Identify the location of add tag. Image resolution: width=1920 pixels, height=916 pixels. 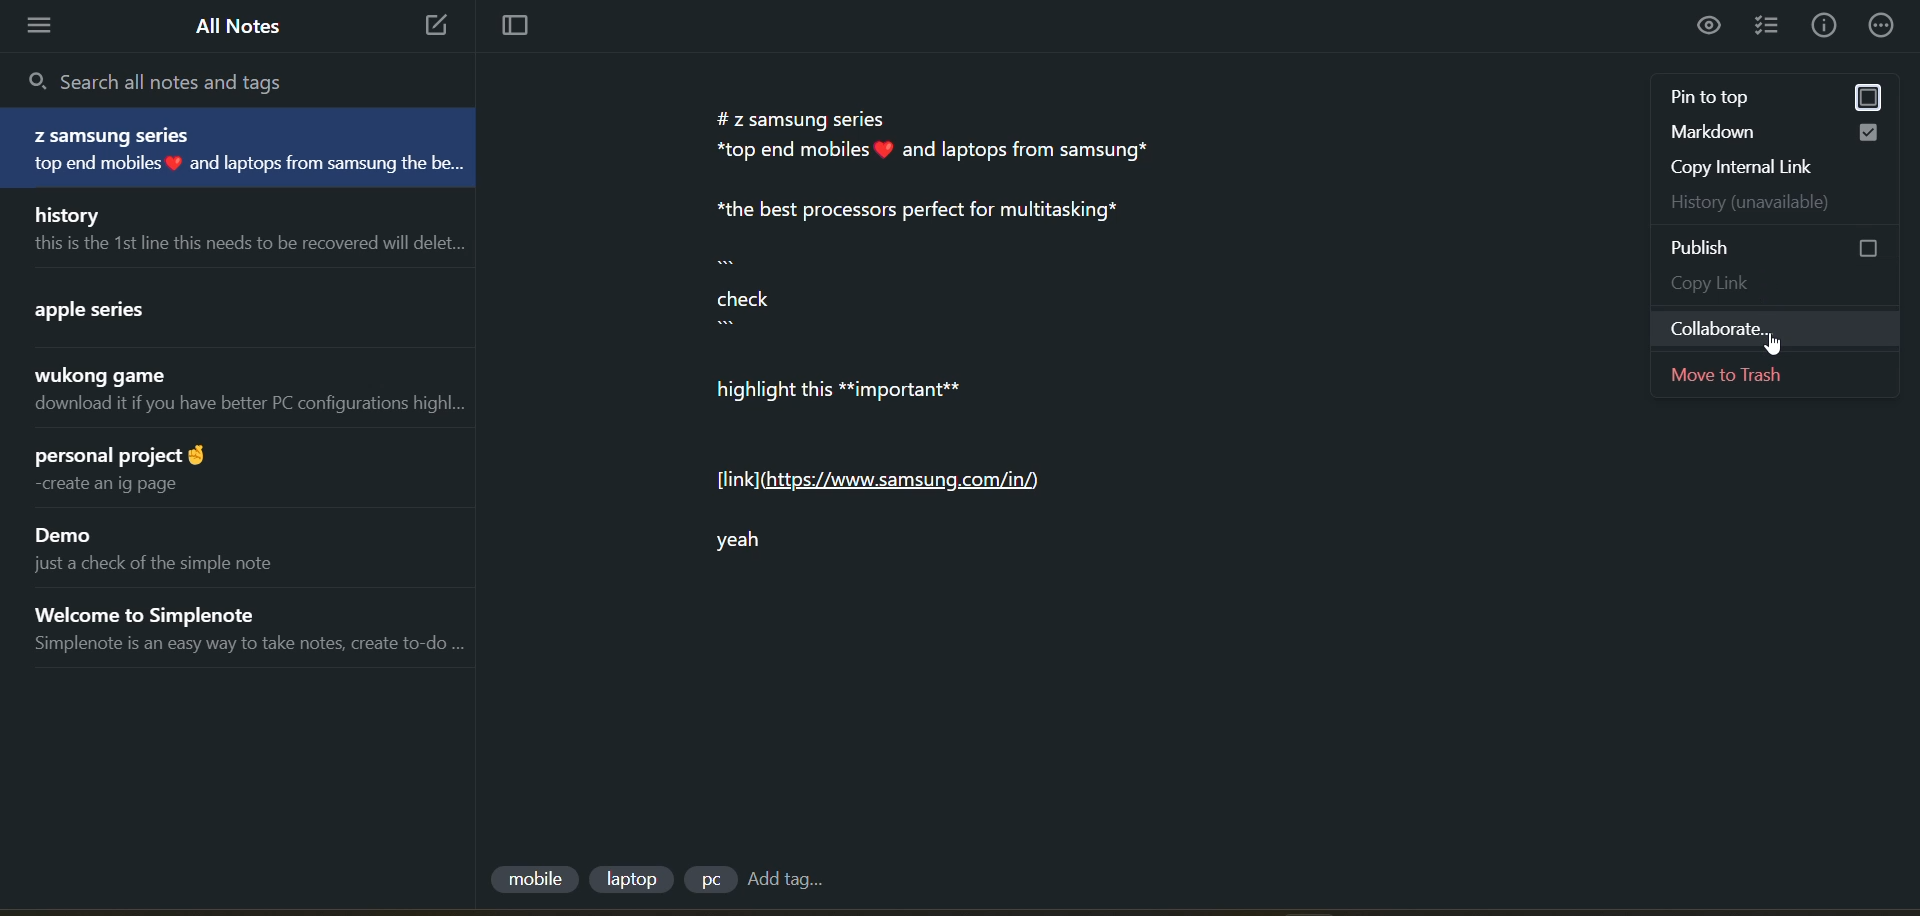
(784, 880).